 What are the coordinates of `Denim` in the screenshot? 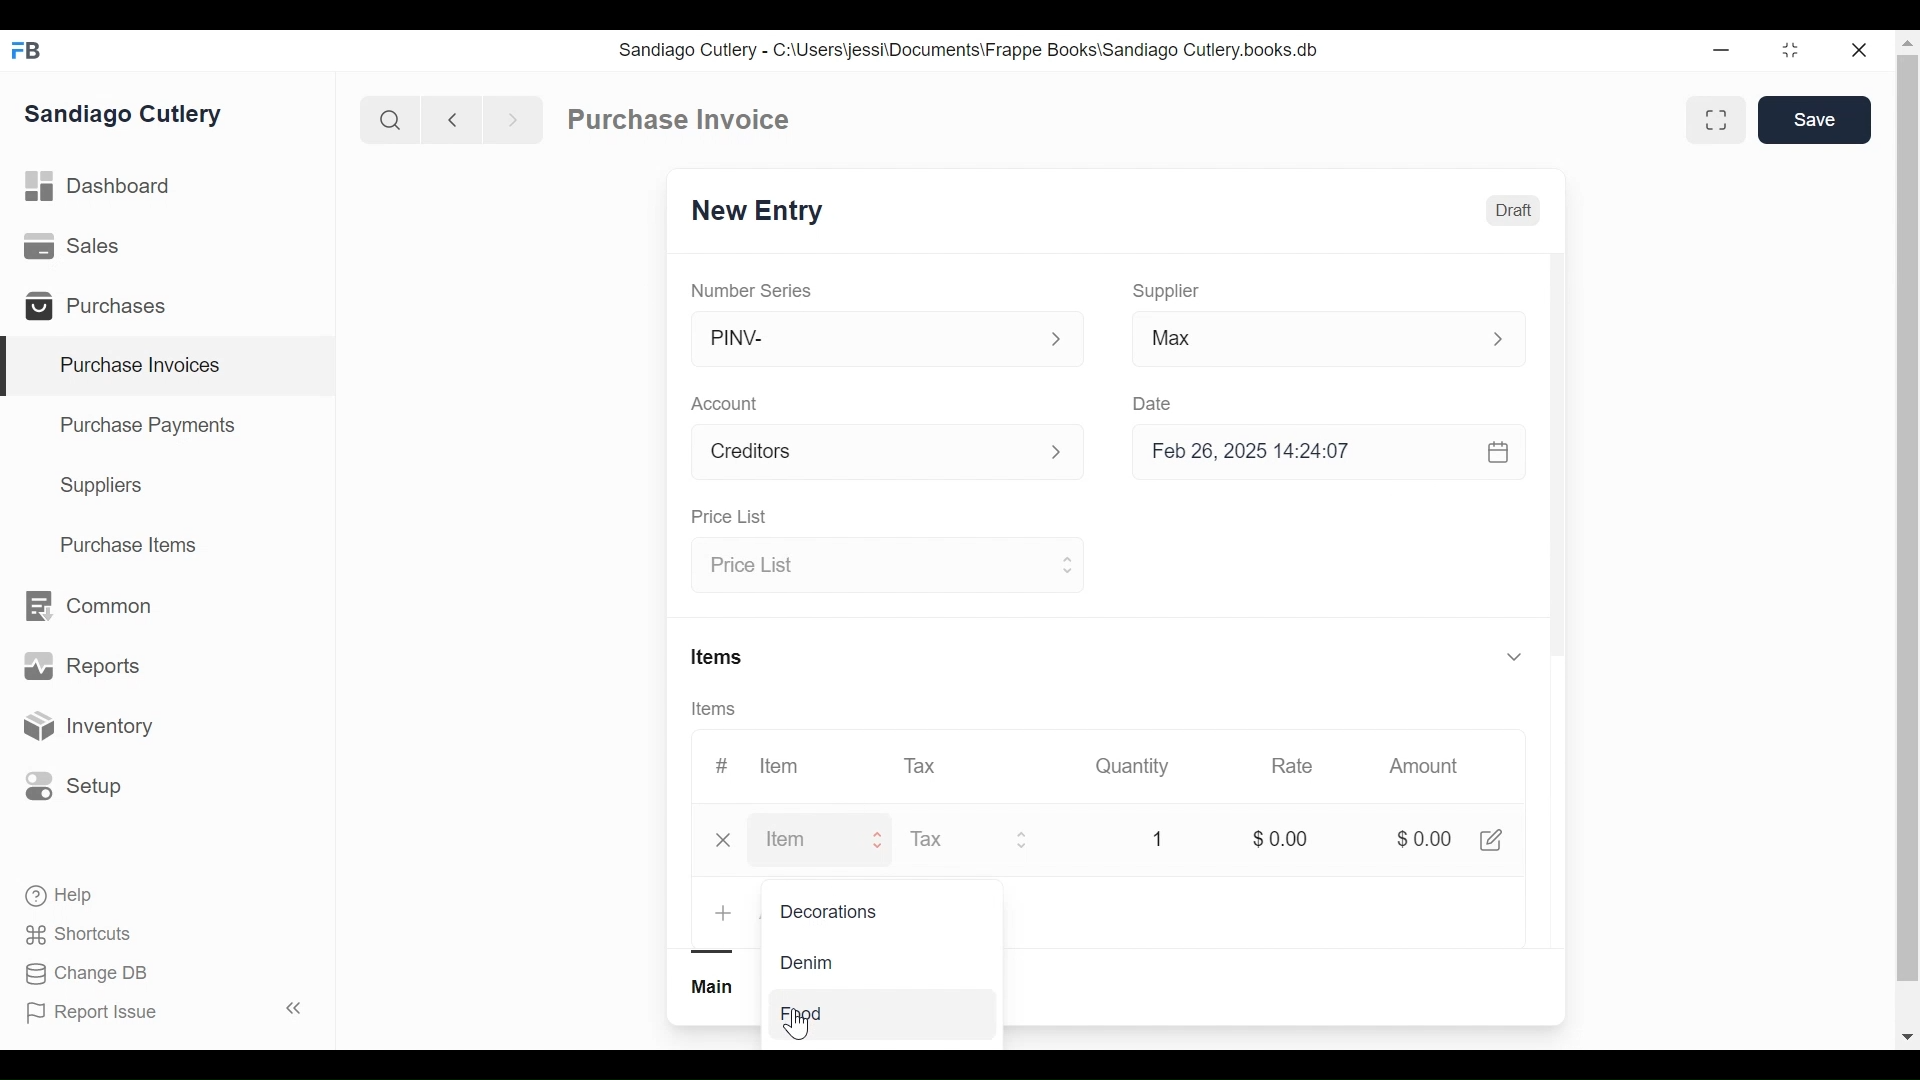 It's located at (816, 963).